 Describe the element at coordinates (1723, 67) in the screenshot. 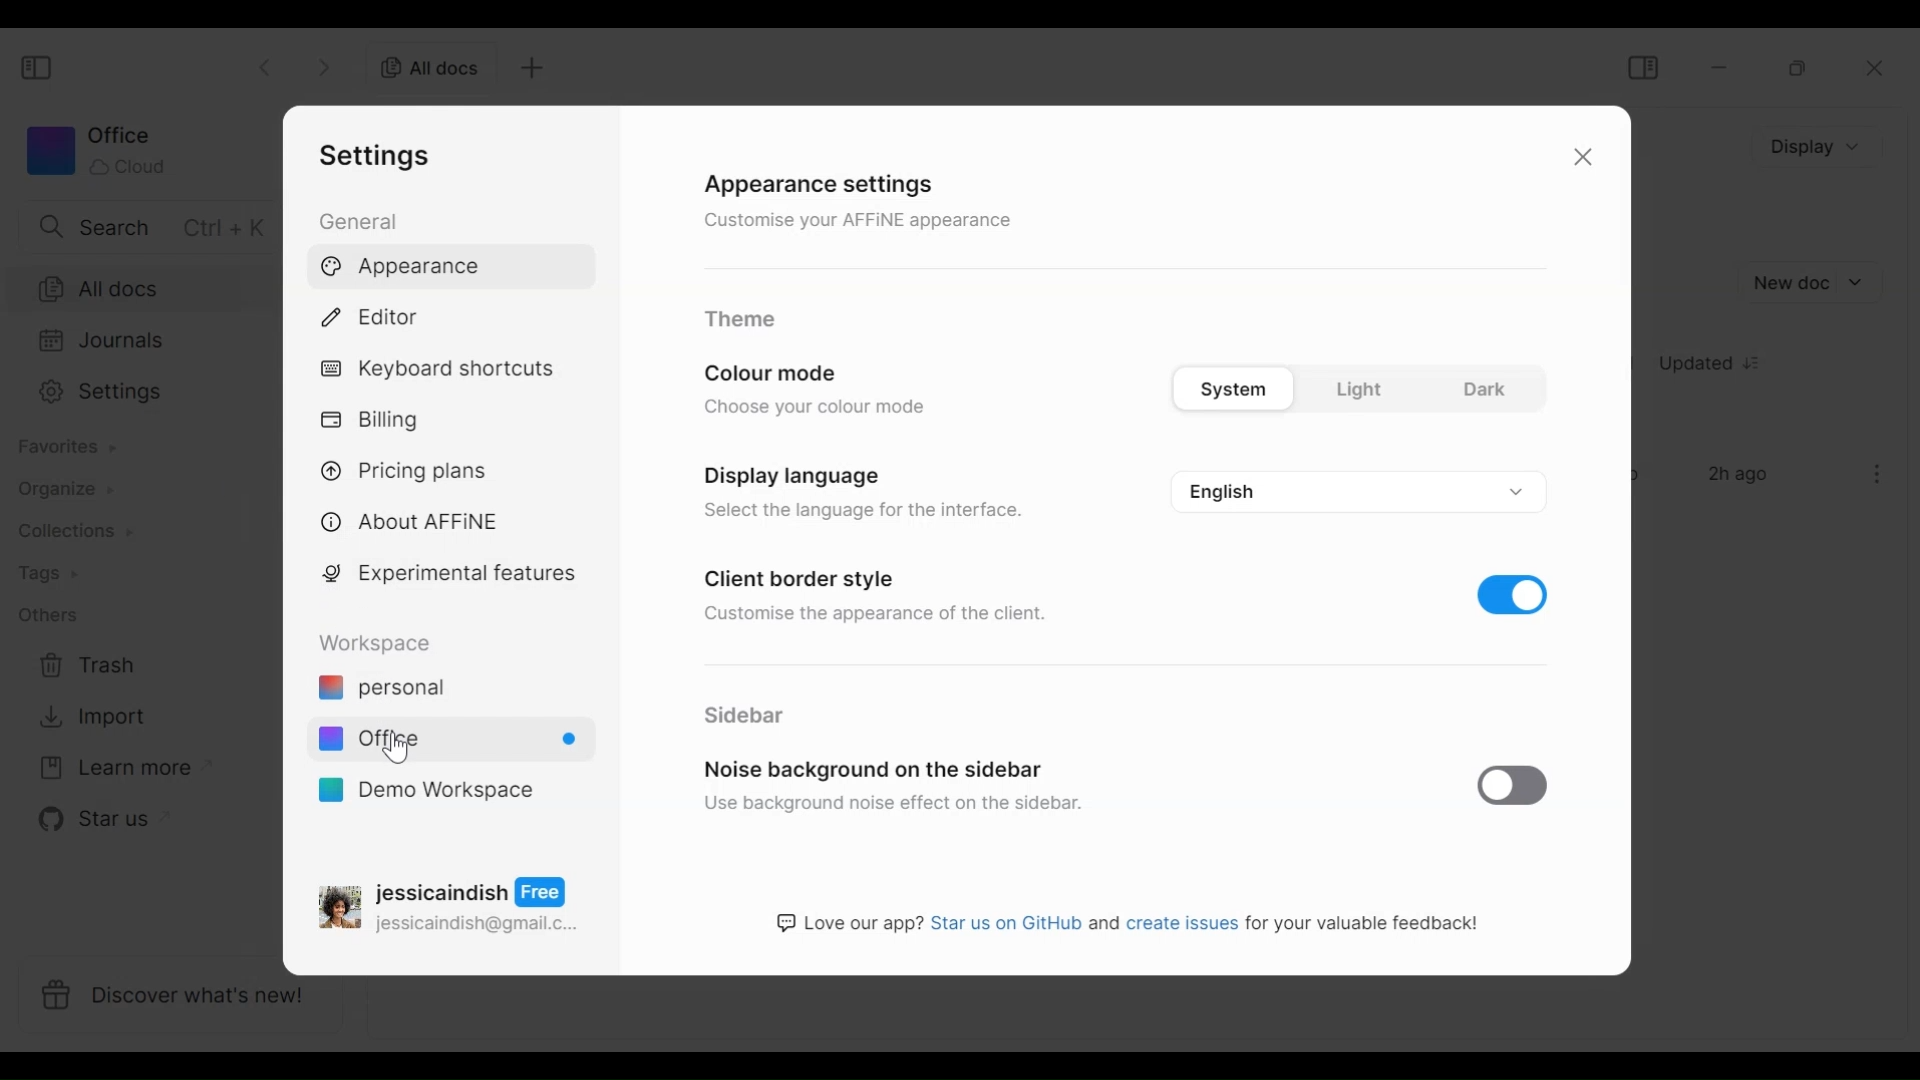

I see `minimize` at that location.